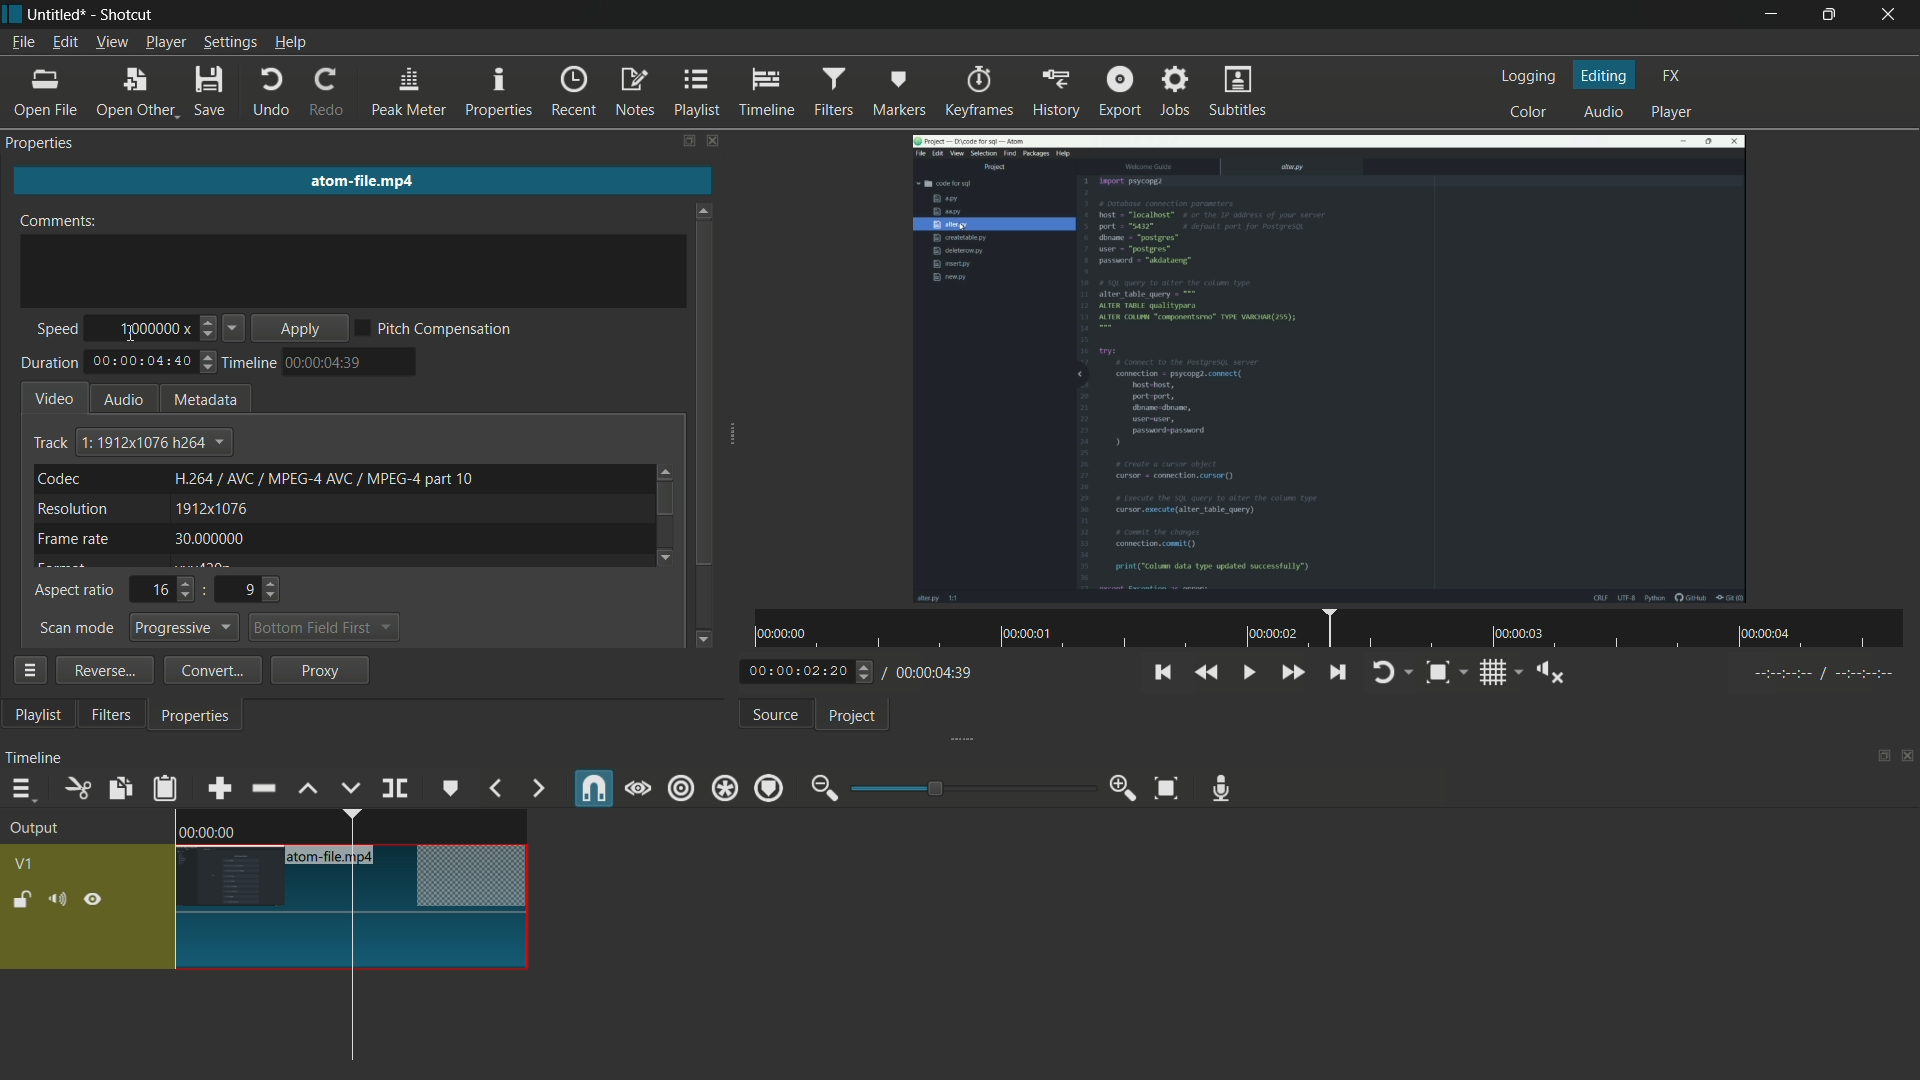 This screenshot has height=1080, width=1920. Describe the element at coordinates (77, 629) in the screenshot. I see `scan mode` at that location.